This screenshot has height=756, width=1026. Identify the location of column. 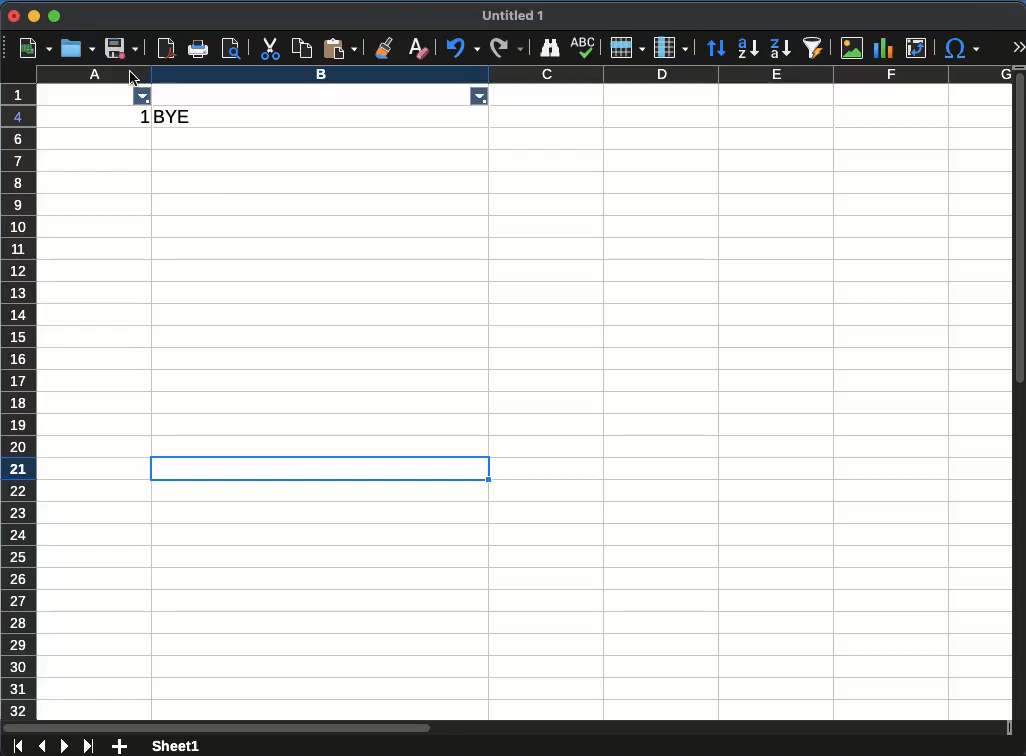
(72, 74).